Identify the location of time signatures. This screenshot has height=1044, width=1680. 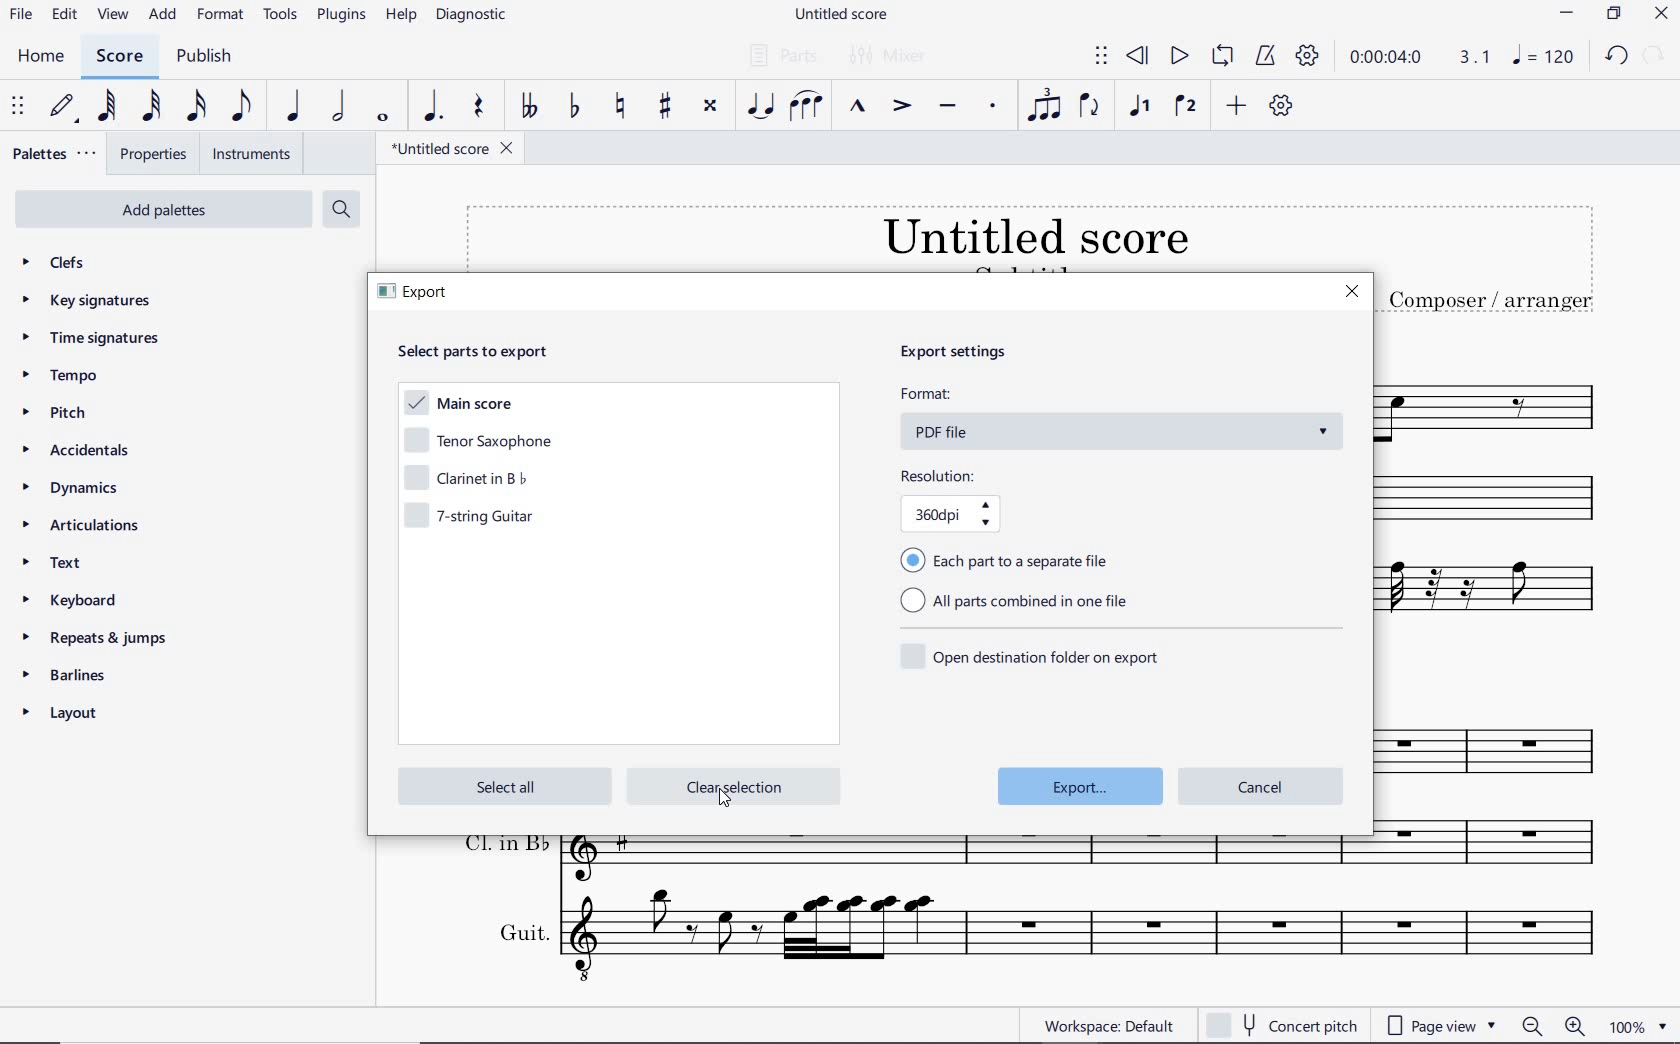
(93, 340).